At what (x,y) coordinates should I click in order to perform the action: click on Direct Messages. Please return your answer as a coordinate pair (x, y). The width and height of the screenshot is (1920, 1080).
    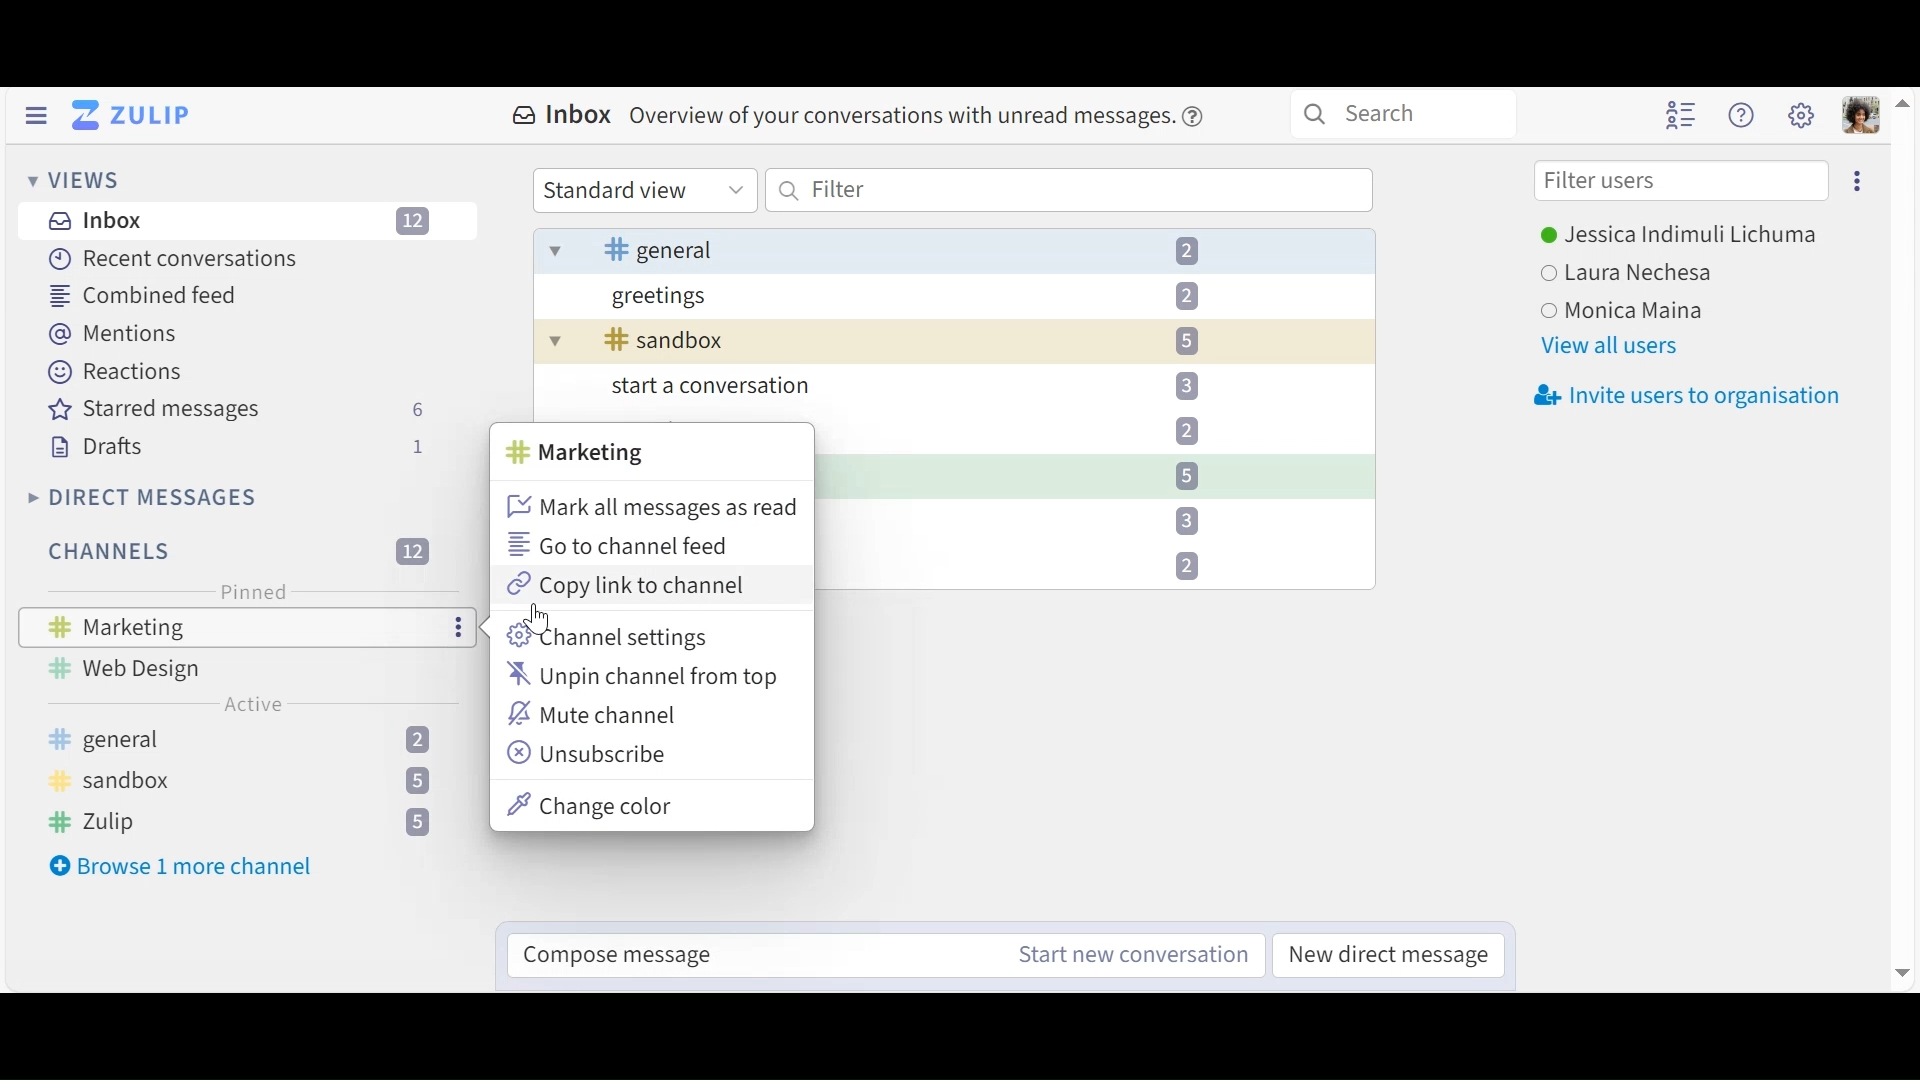
    Looking at the image, I should click on (140, 497).